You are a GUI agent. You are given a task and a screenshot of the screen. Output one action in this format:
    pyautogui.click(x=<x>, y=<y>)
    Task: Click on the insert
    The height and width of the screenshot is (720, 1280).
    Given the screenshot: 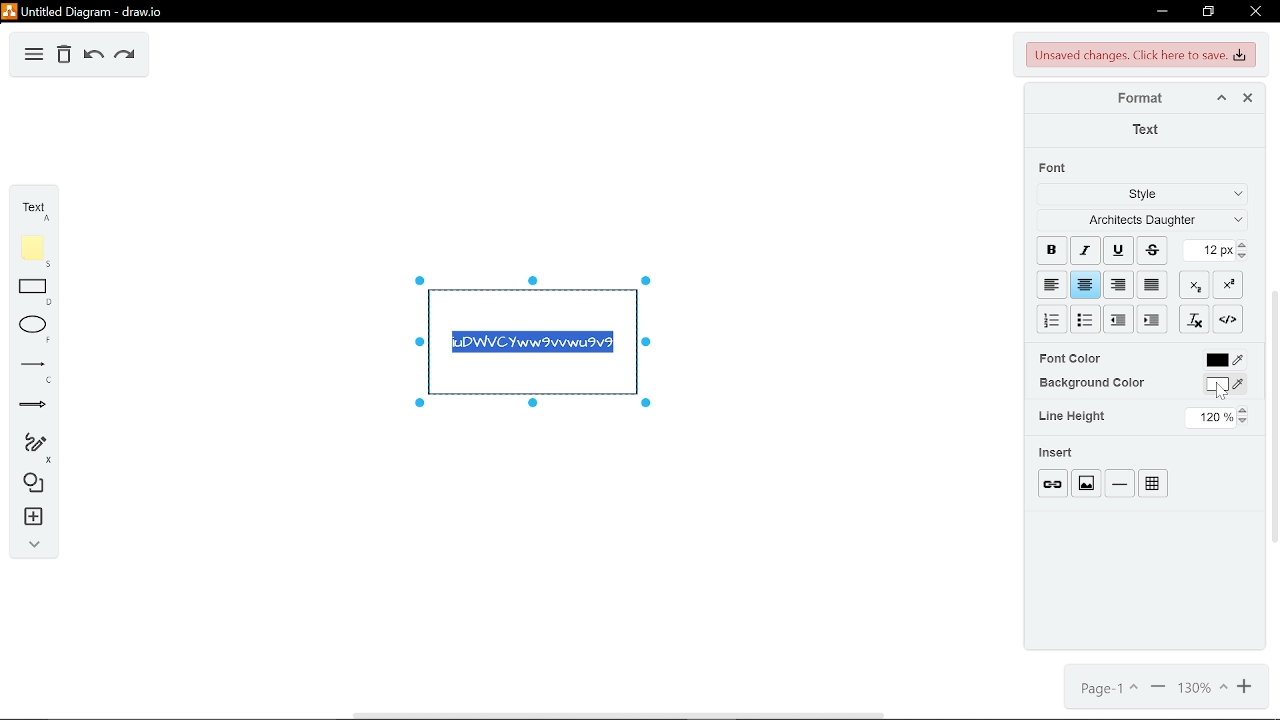 What is the action you would take?
    pyautogui.click(x=29, y=520)
    